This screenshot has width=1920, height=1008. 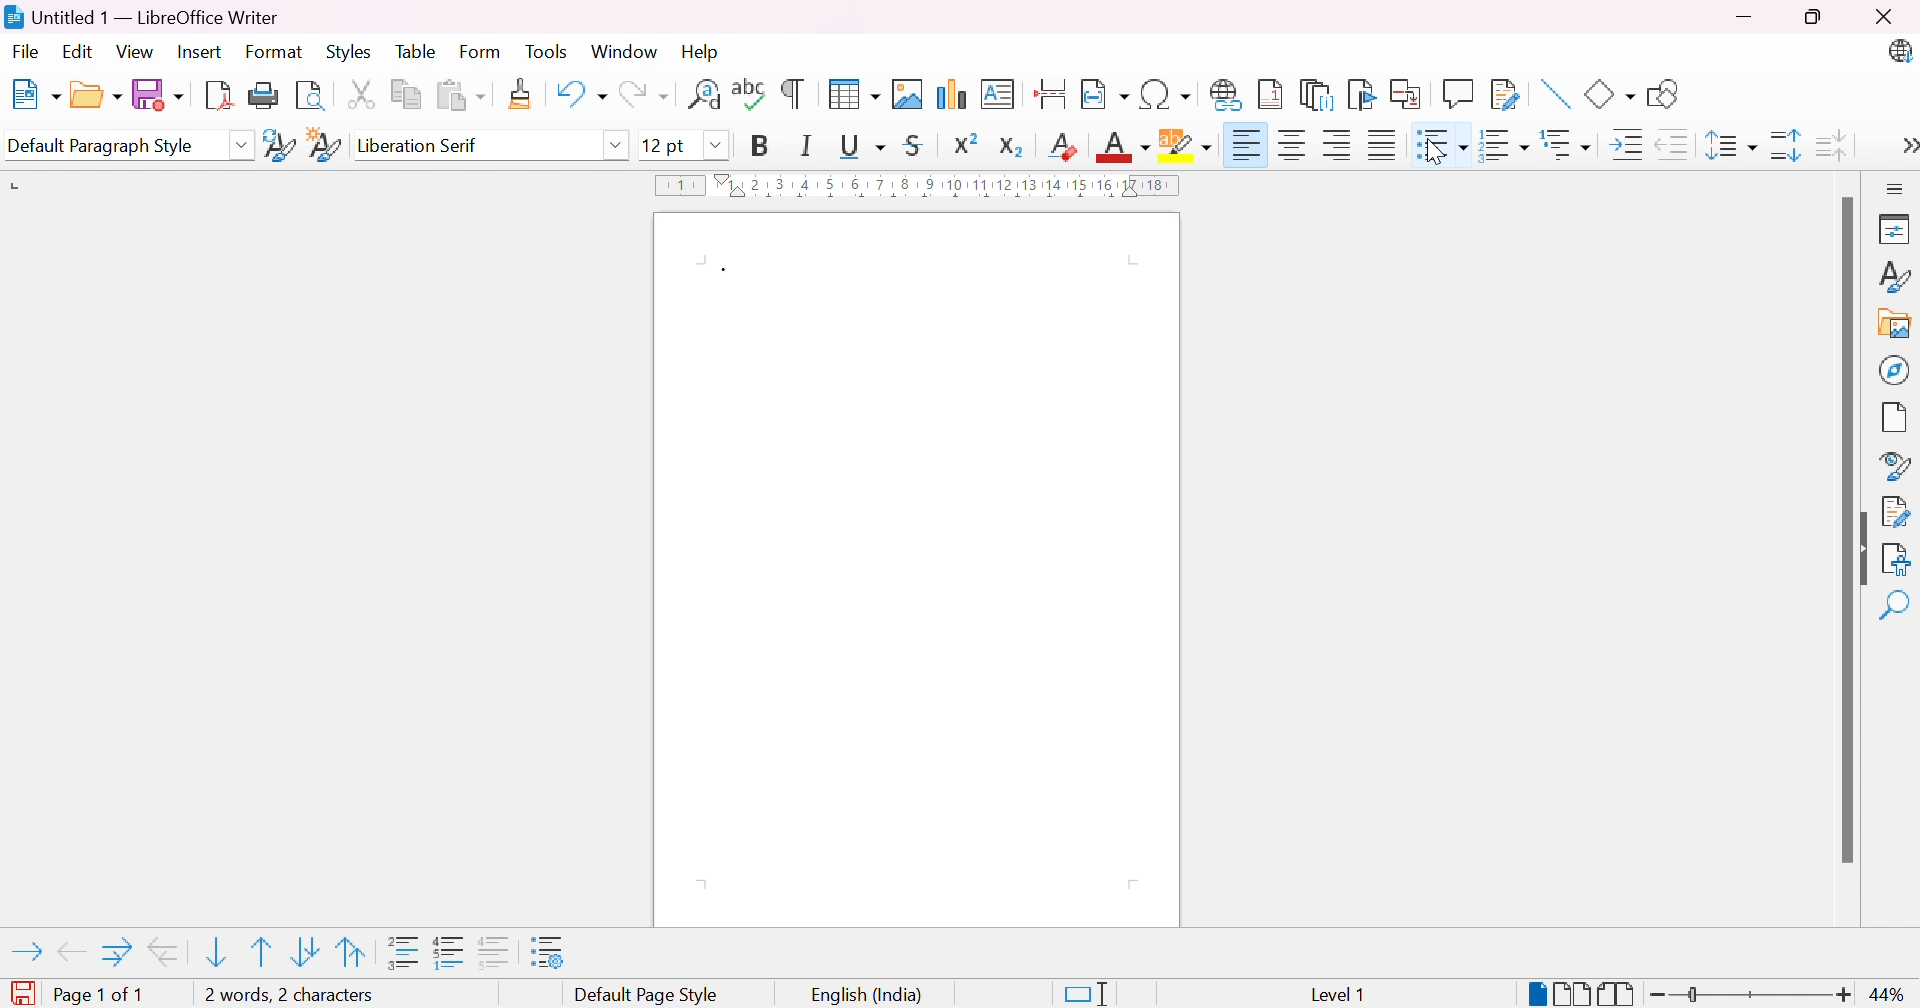 What do you see at coordinates (661, 145) in the screenshot?
I see `12pt` at bounding box center [661, 145].